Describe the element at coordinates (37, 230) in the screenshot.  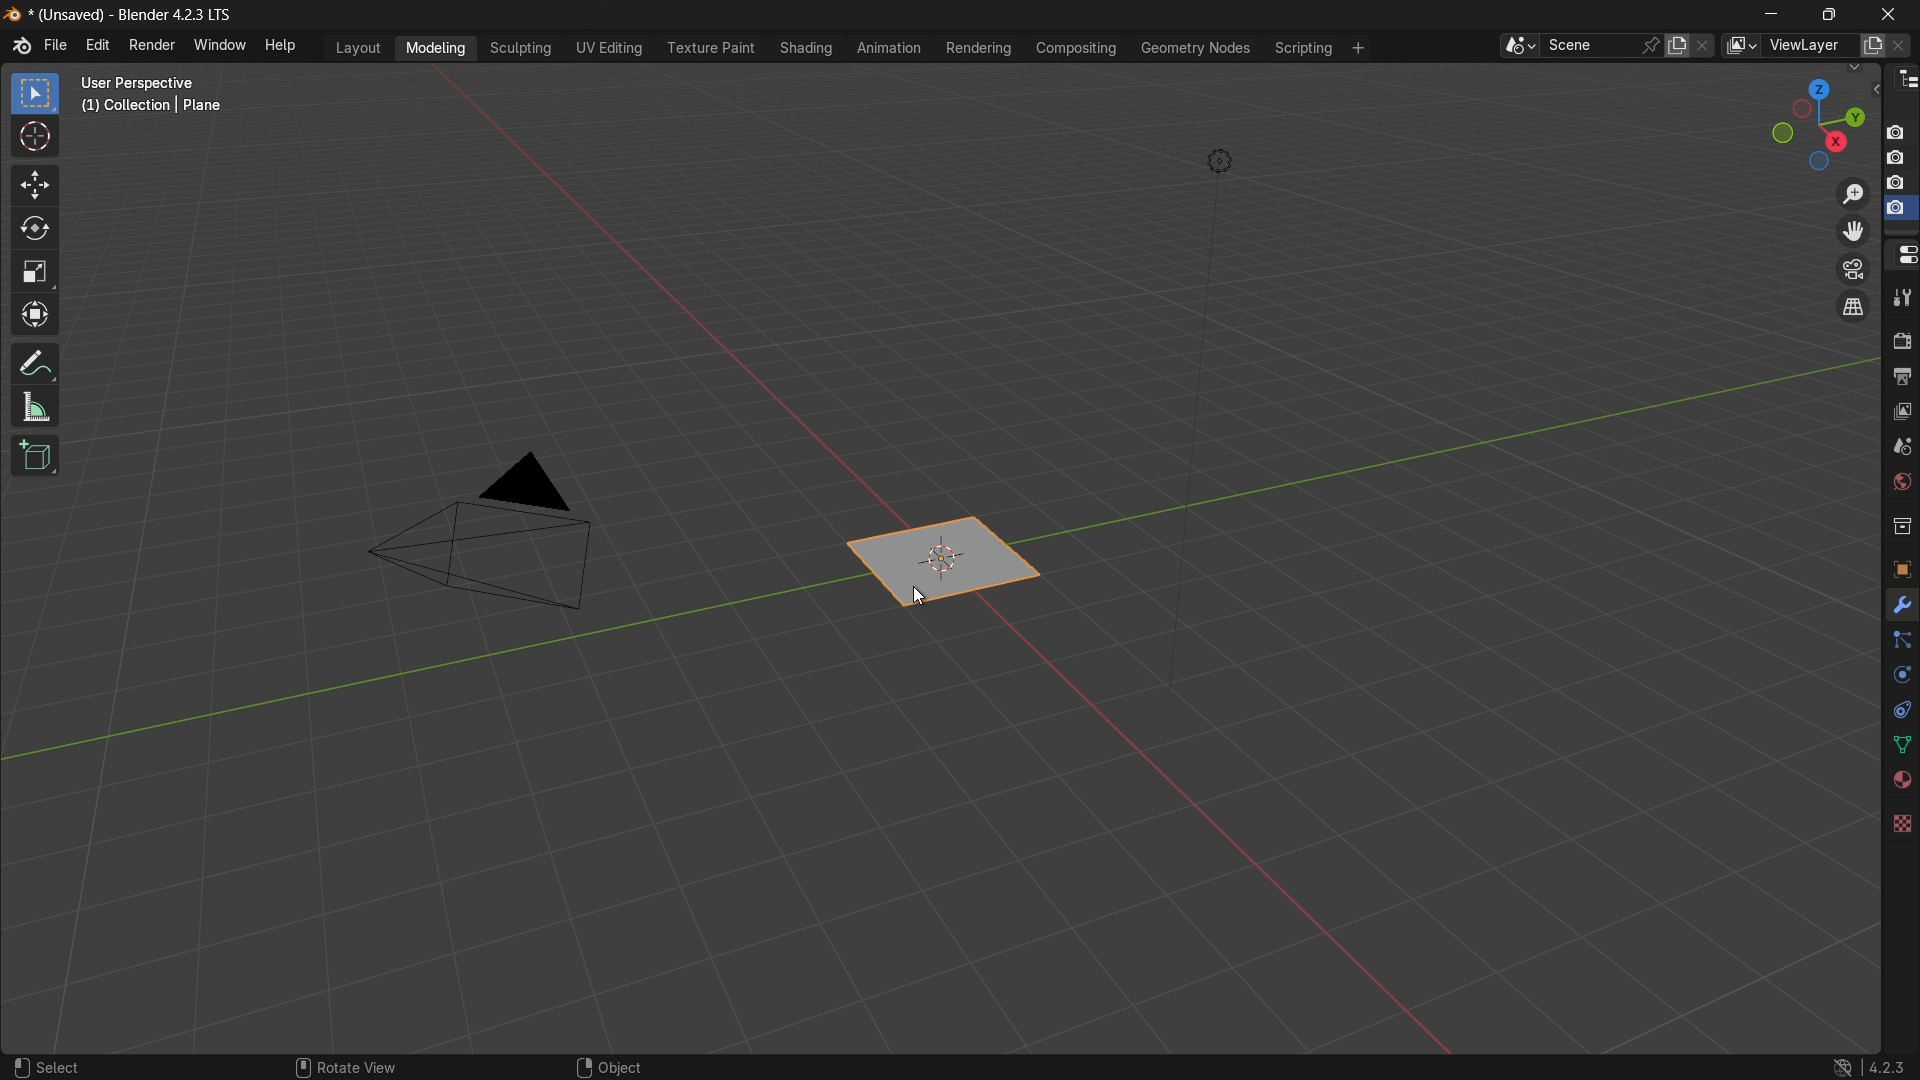
I see `rotate` at that location.